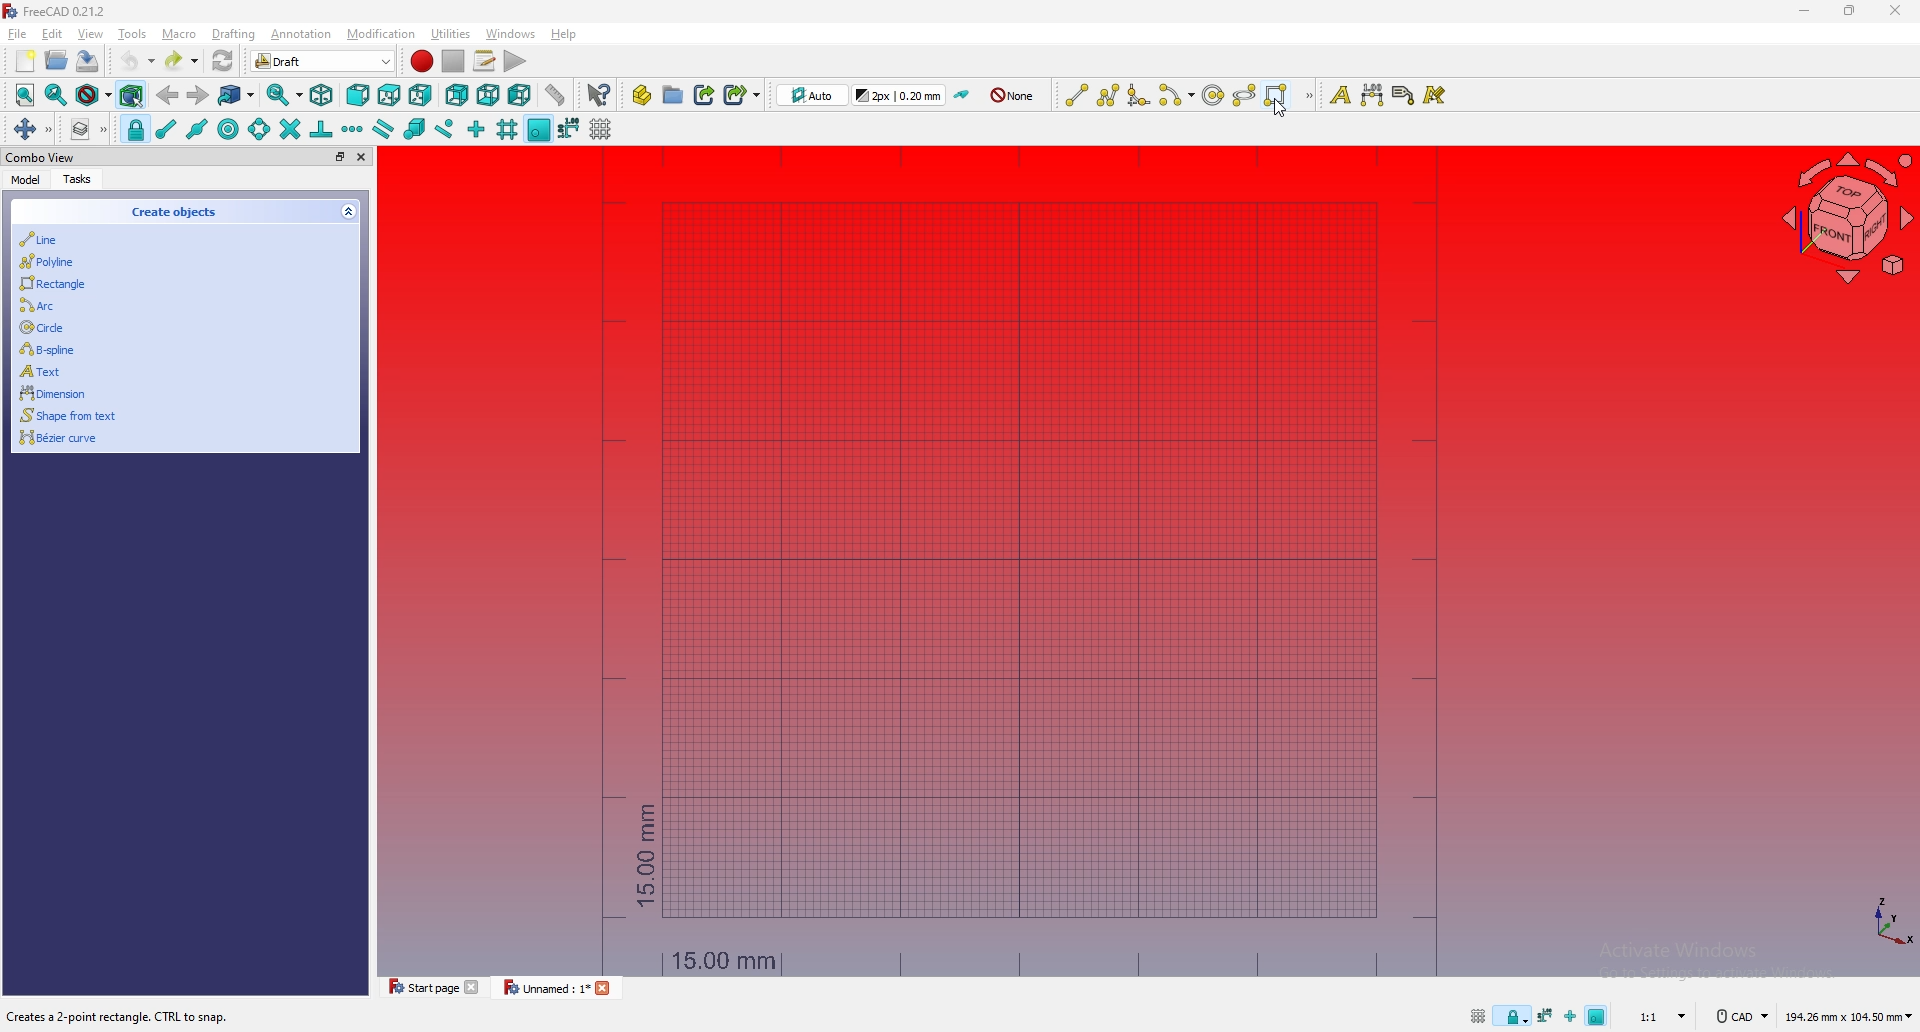  Describe the element at coordinates (178, 305) in the screenshot. I see `arc` at that location.